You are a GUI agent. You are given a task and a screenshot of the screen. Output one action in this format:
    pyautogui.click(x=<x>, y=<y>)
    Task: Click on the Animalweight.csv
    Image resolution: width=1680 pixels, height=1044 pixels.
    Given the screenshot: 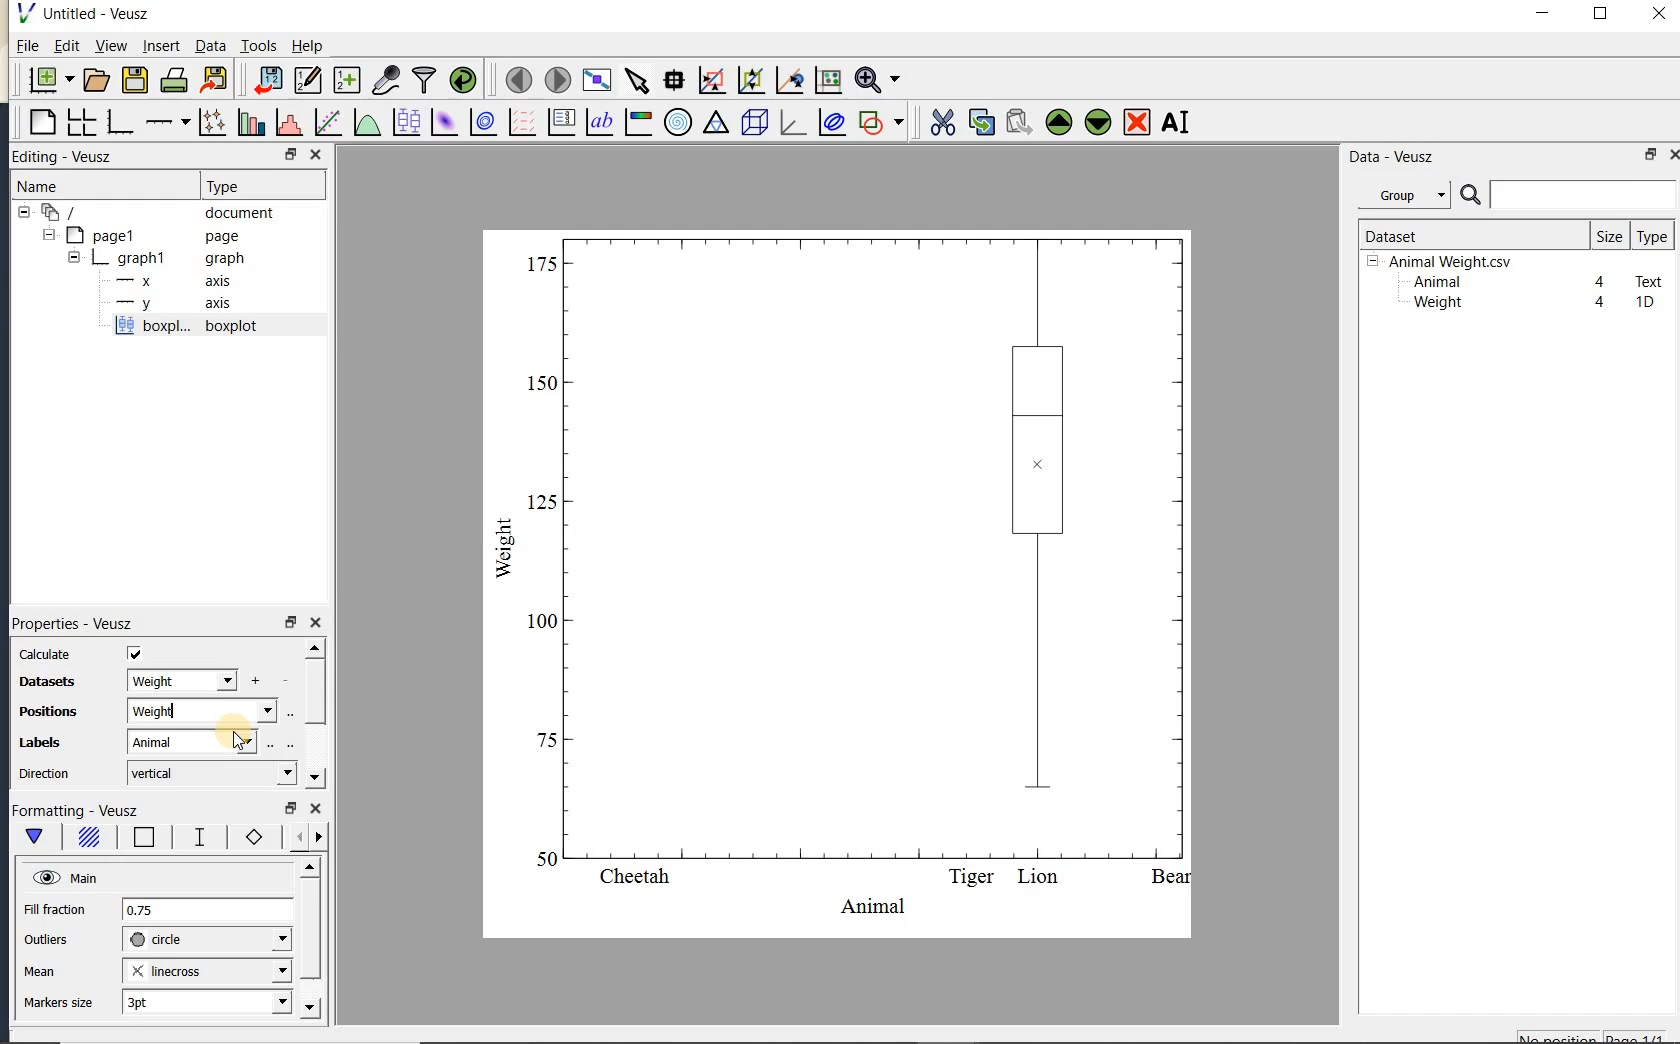 What is the action you would take?
    pyautogui.click(x=1444, y=262)
    